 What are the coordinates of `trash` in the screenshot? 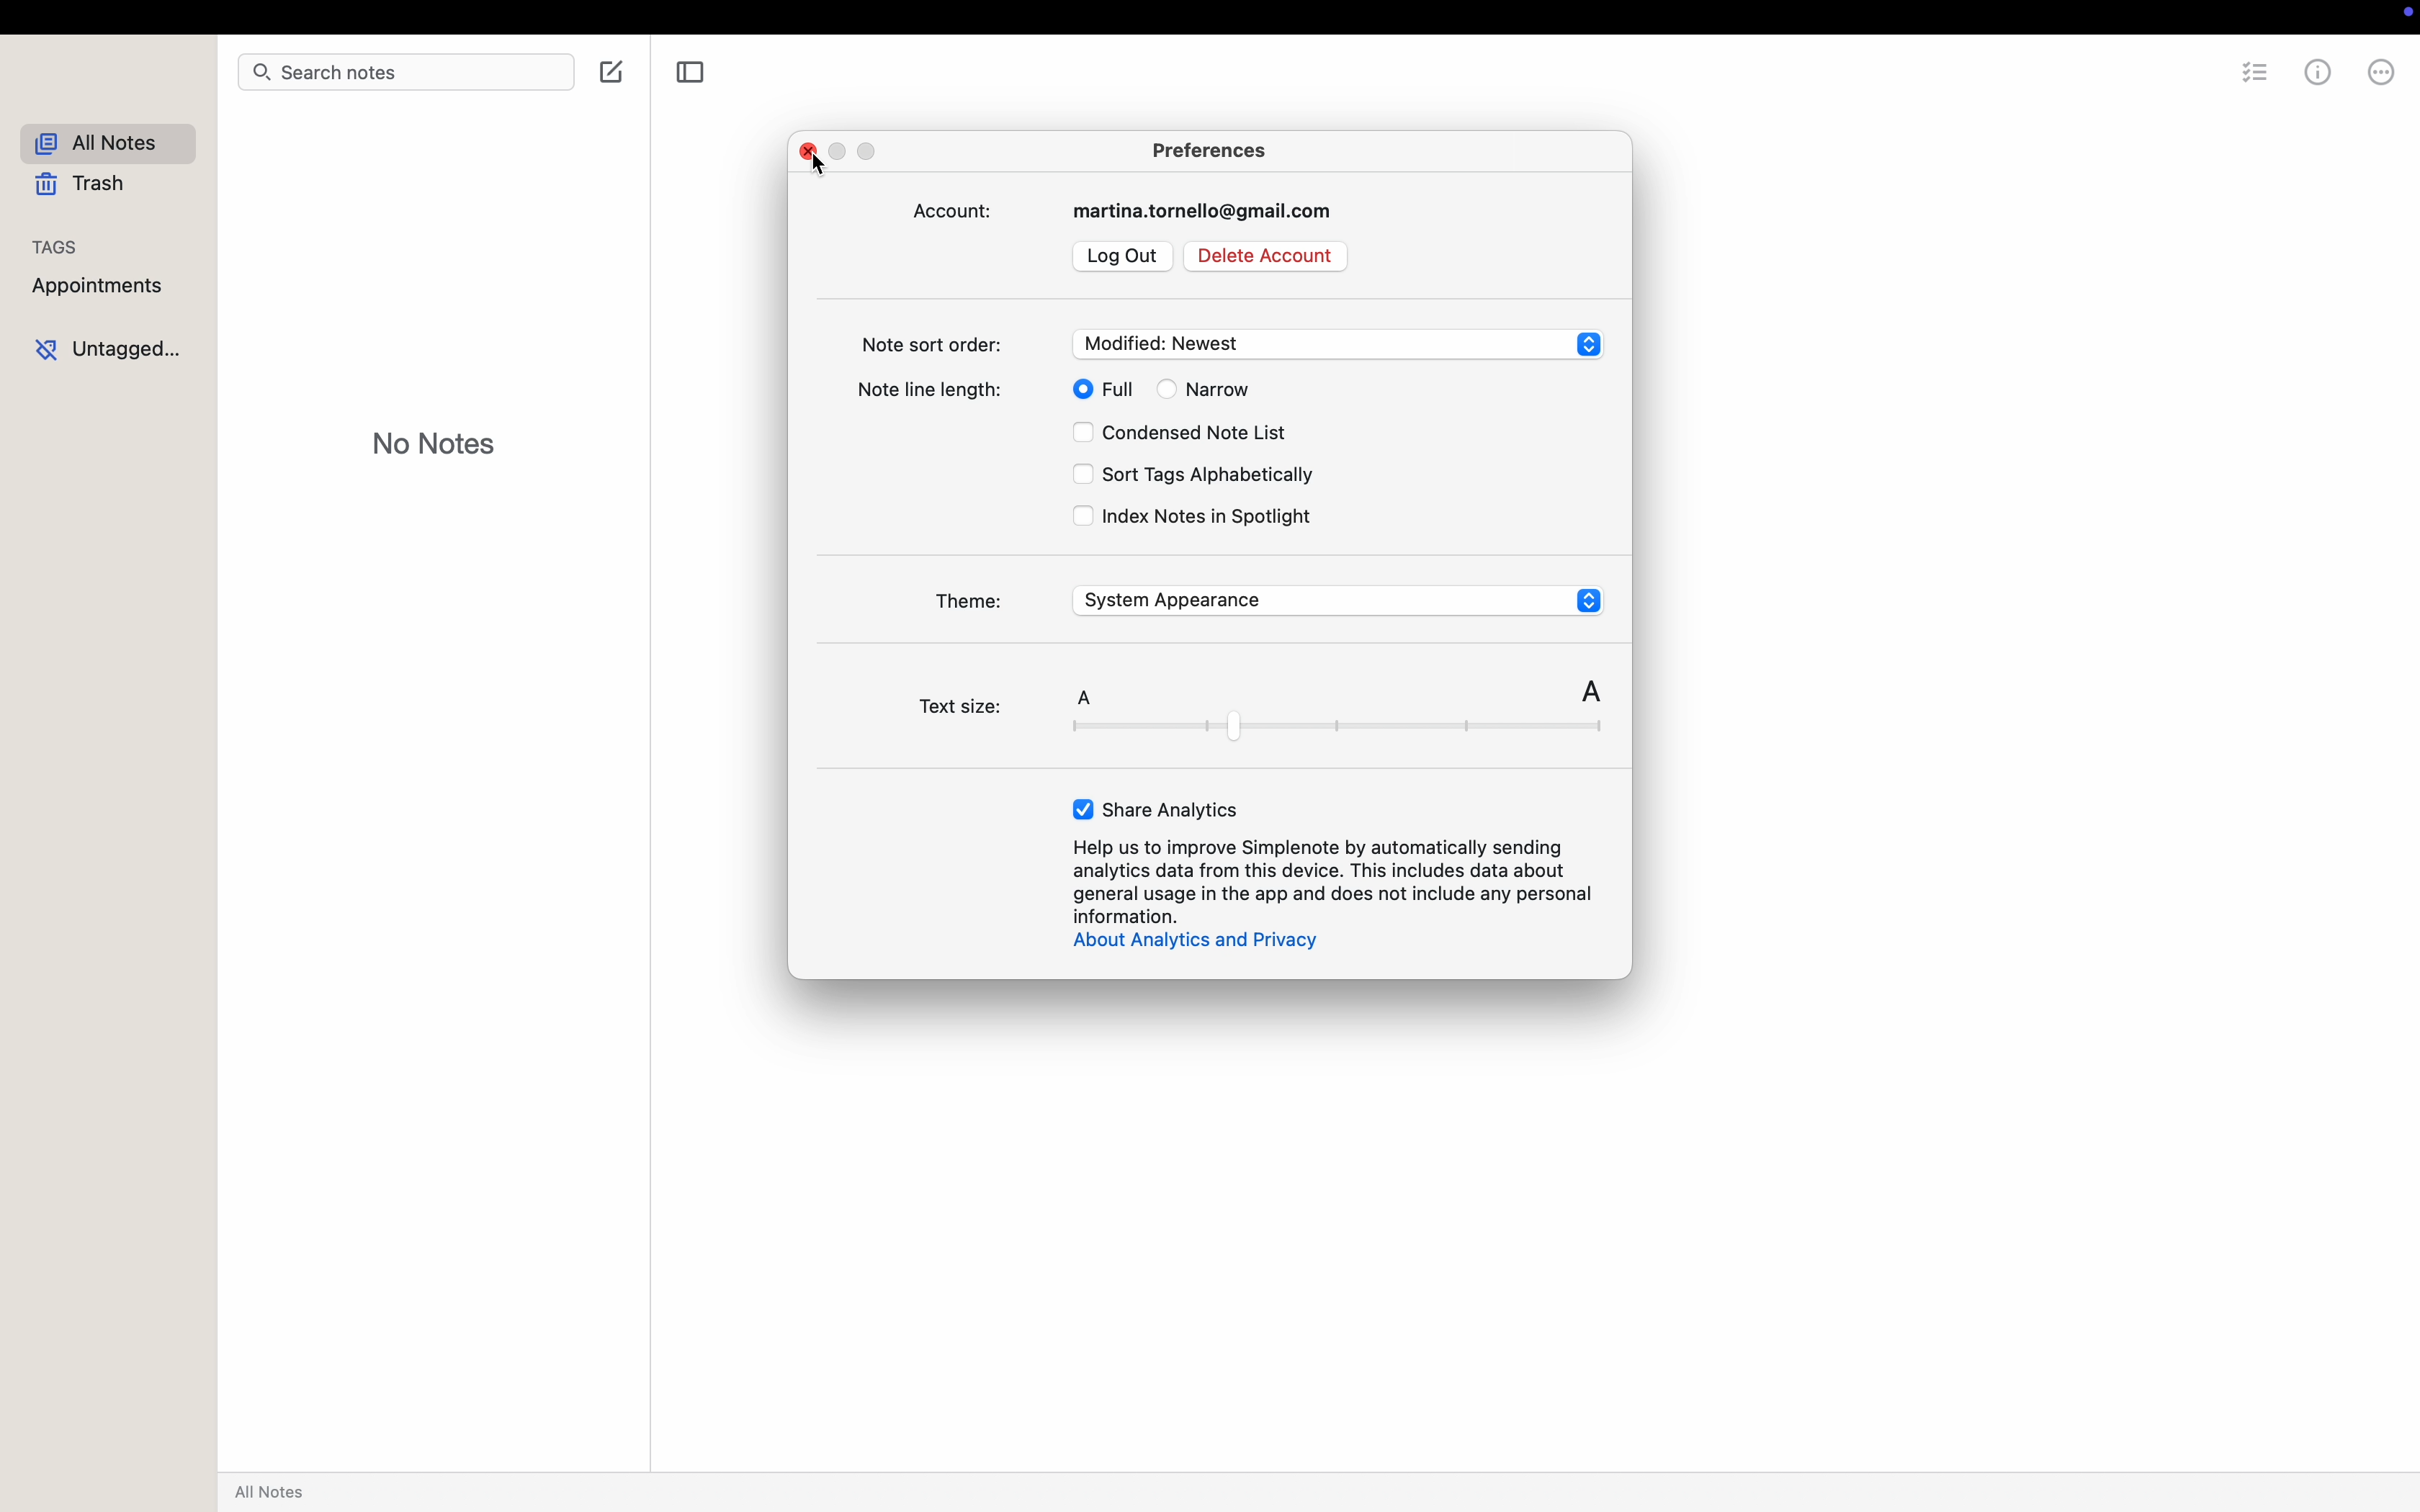 It's located at (89, 185).